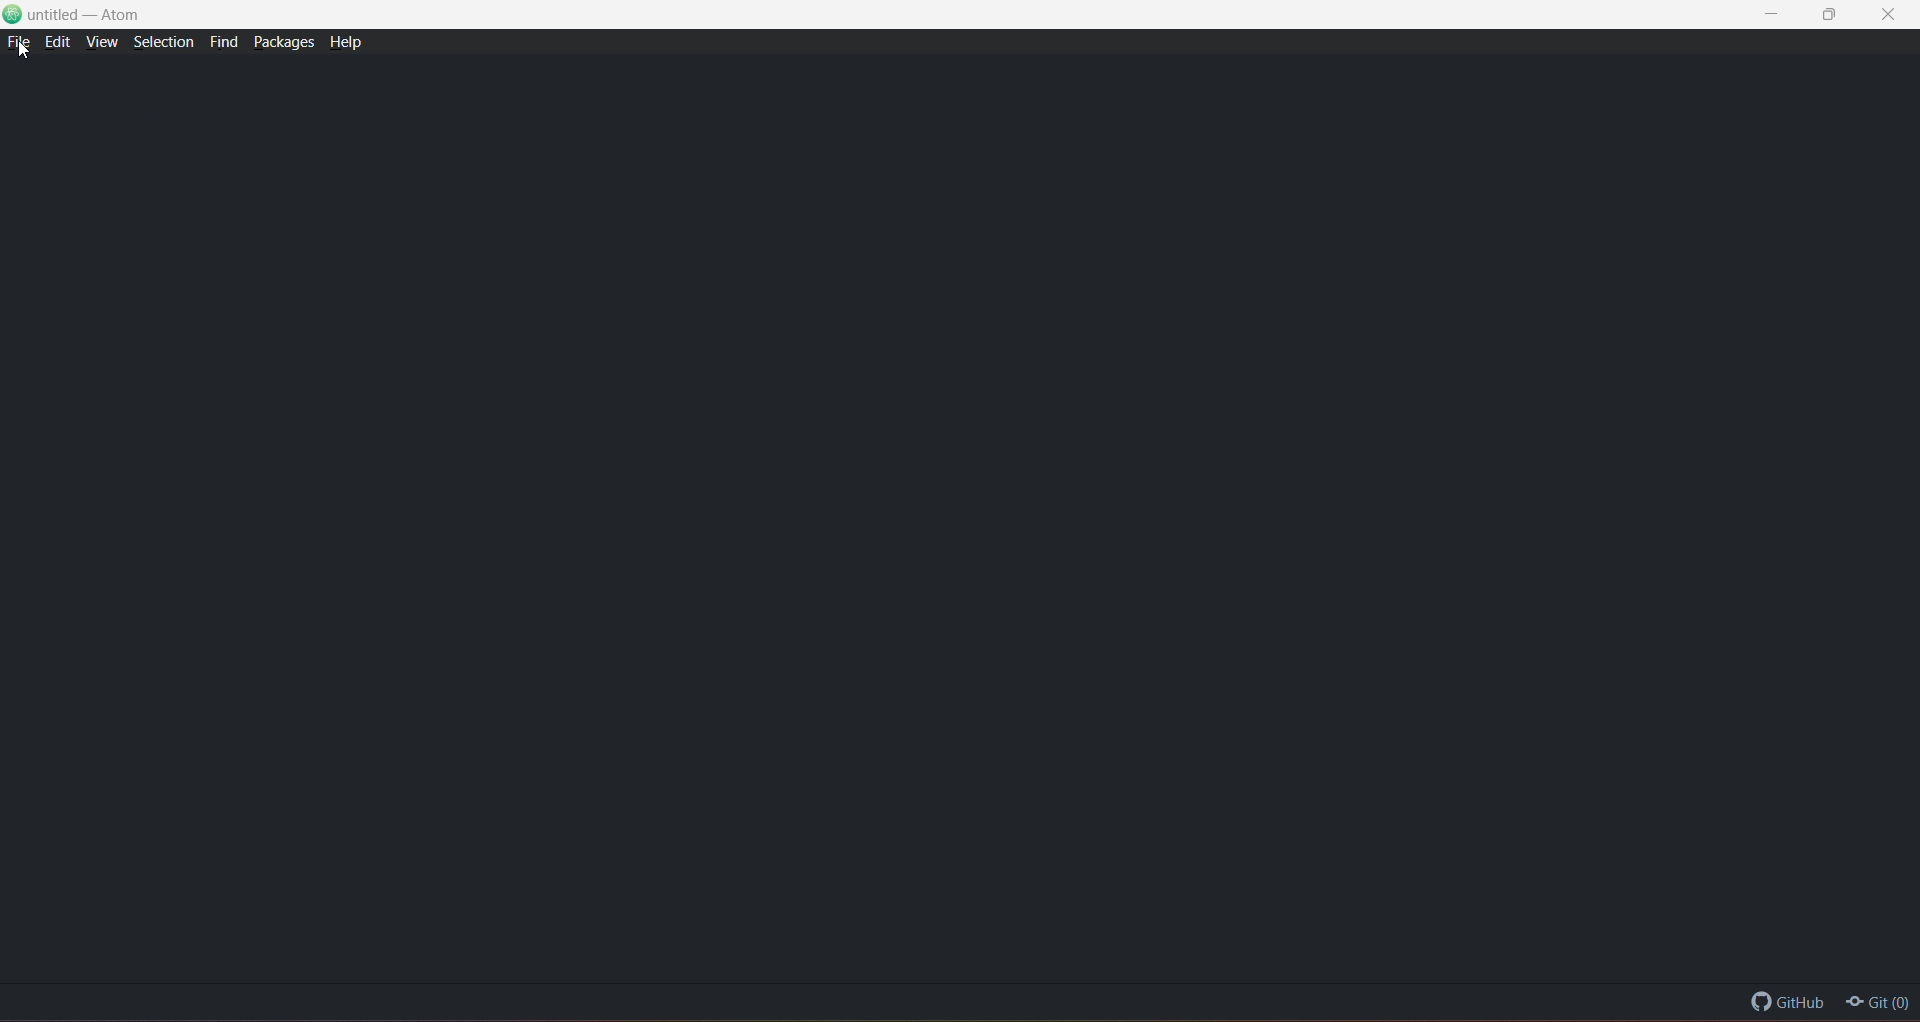 The height and width of the screenshot is (1022, 1920). I want to click on cursor, so click(22, 56).